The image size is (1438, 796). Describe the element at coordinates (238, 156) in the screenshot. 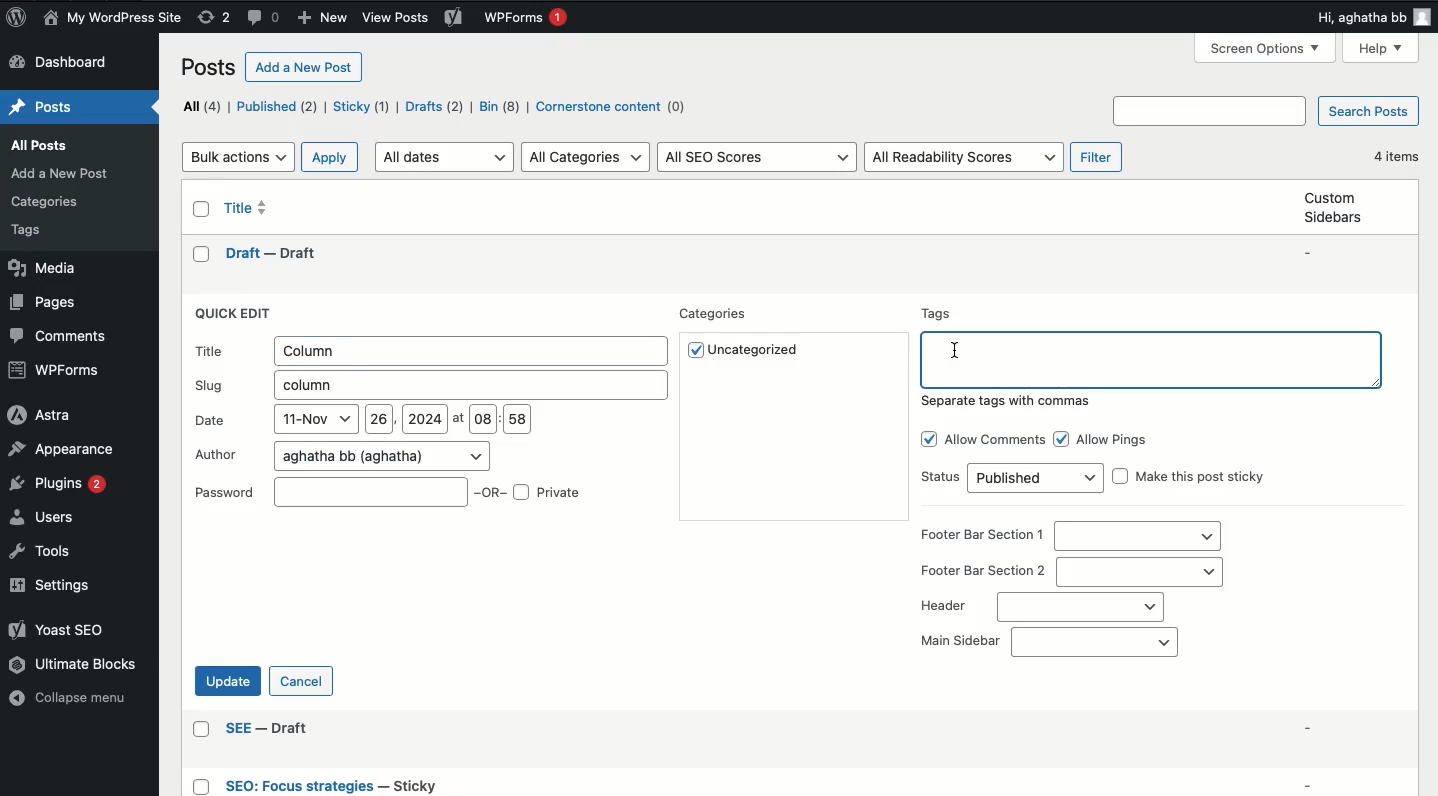

I see `Bulk actions` at that location.